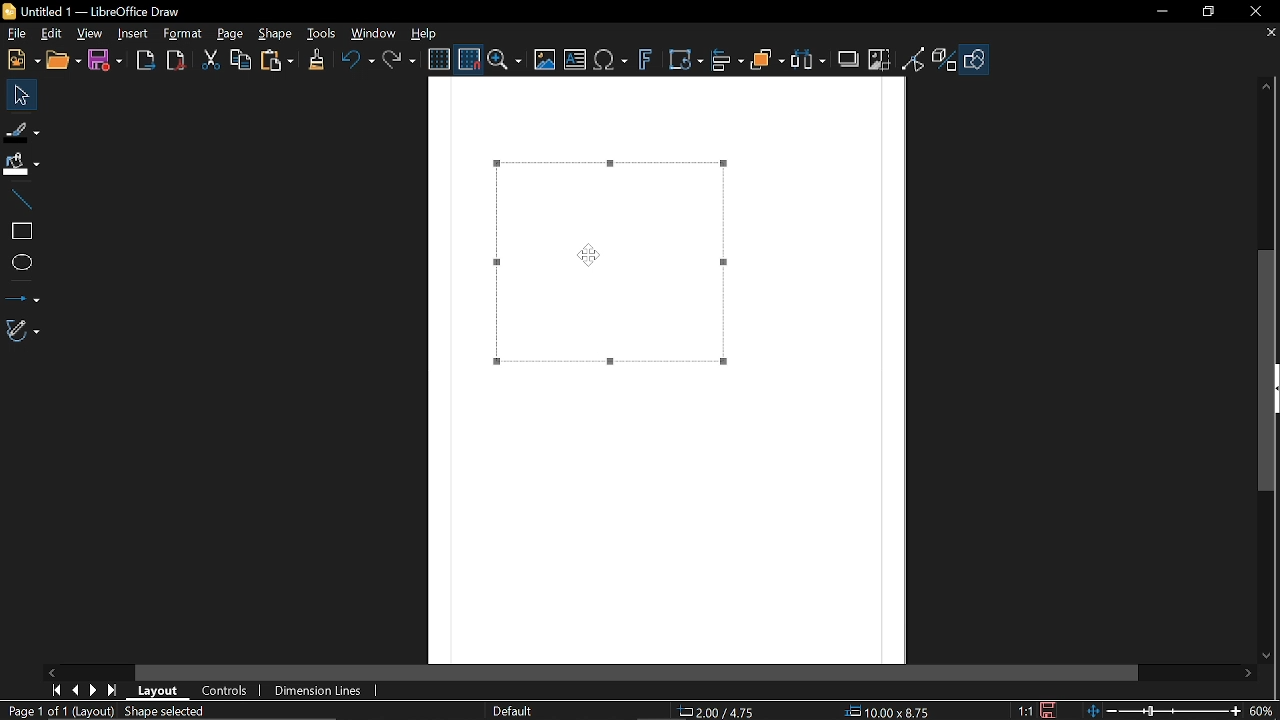 The width and height of the screenshot is (1280, 720). What do you see at coordinates (23, 294) in the screenshot?
I see `Lines and arrows` at bounding box center [23, 294].